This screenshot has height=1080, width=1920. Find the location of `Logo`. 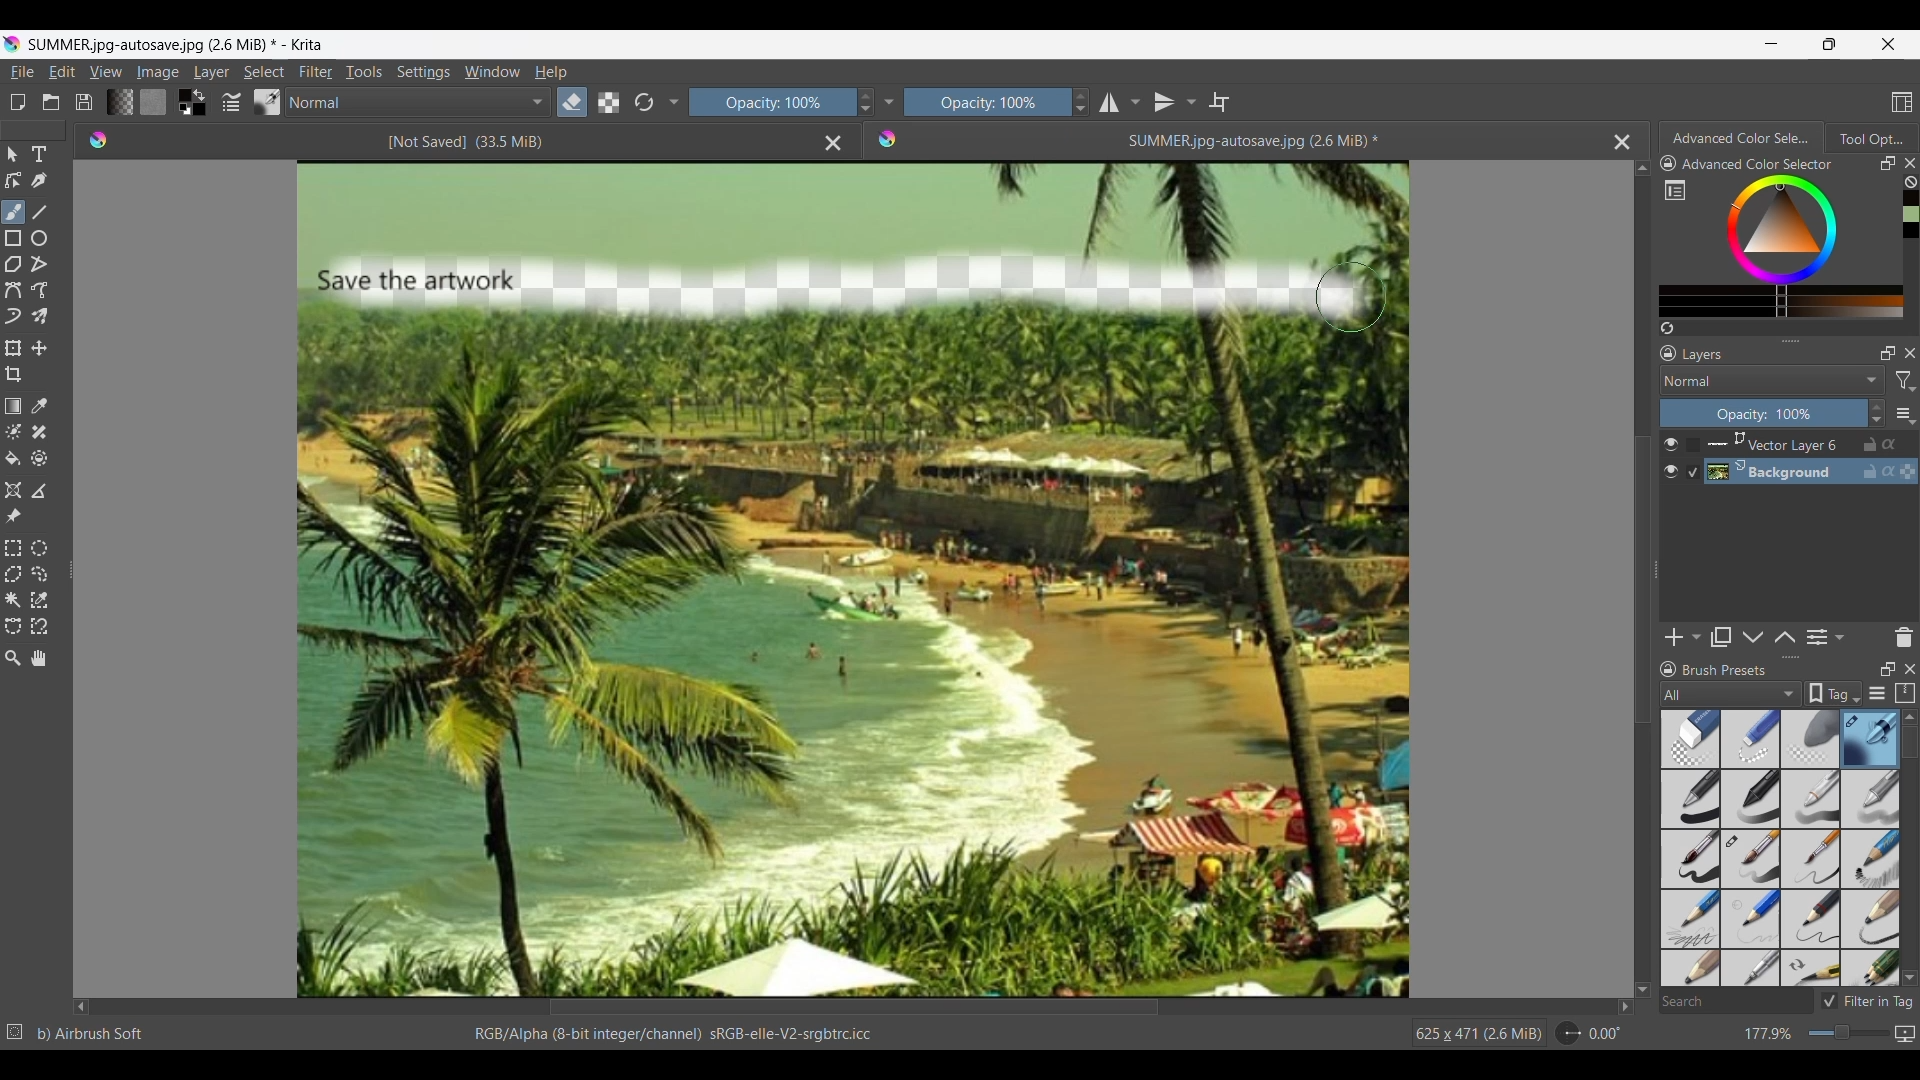

Logo is located at coordinates (101, 140).